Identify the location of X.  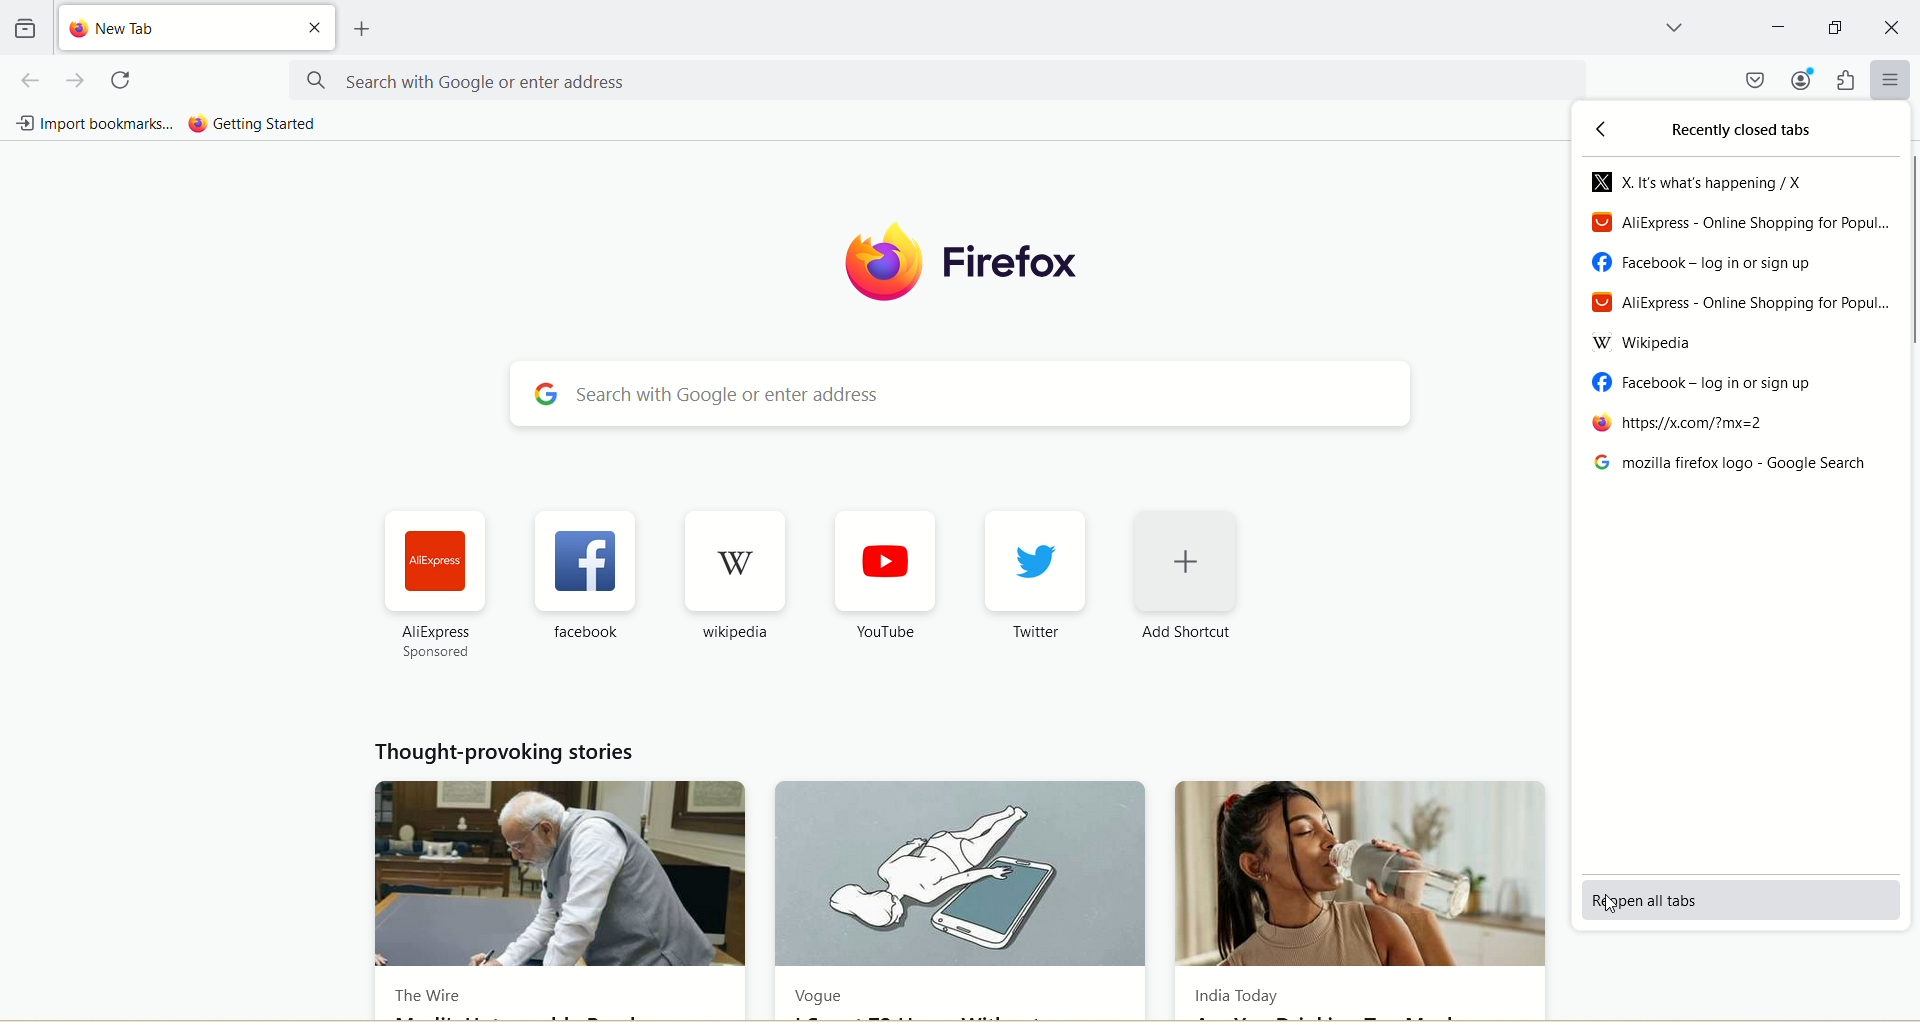
(1742, 177).